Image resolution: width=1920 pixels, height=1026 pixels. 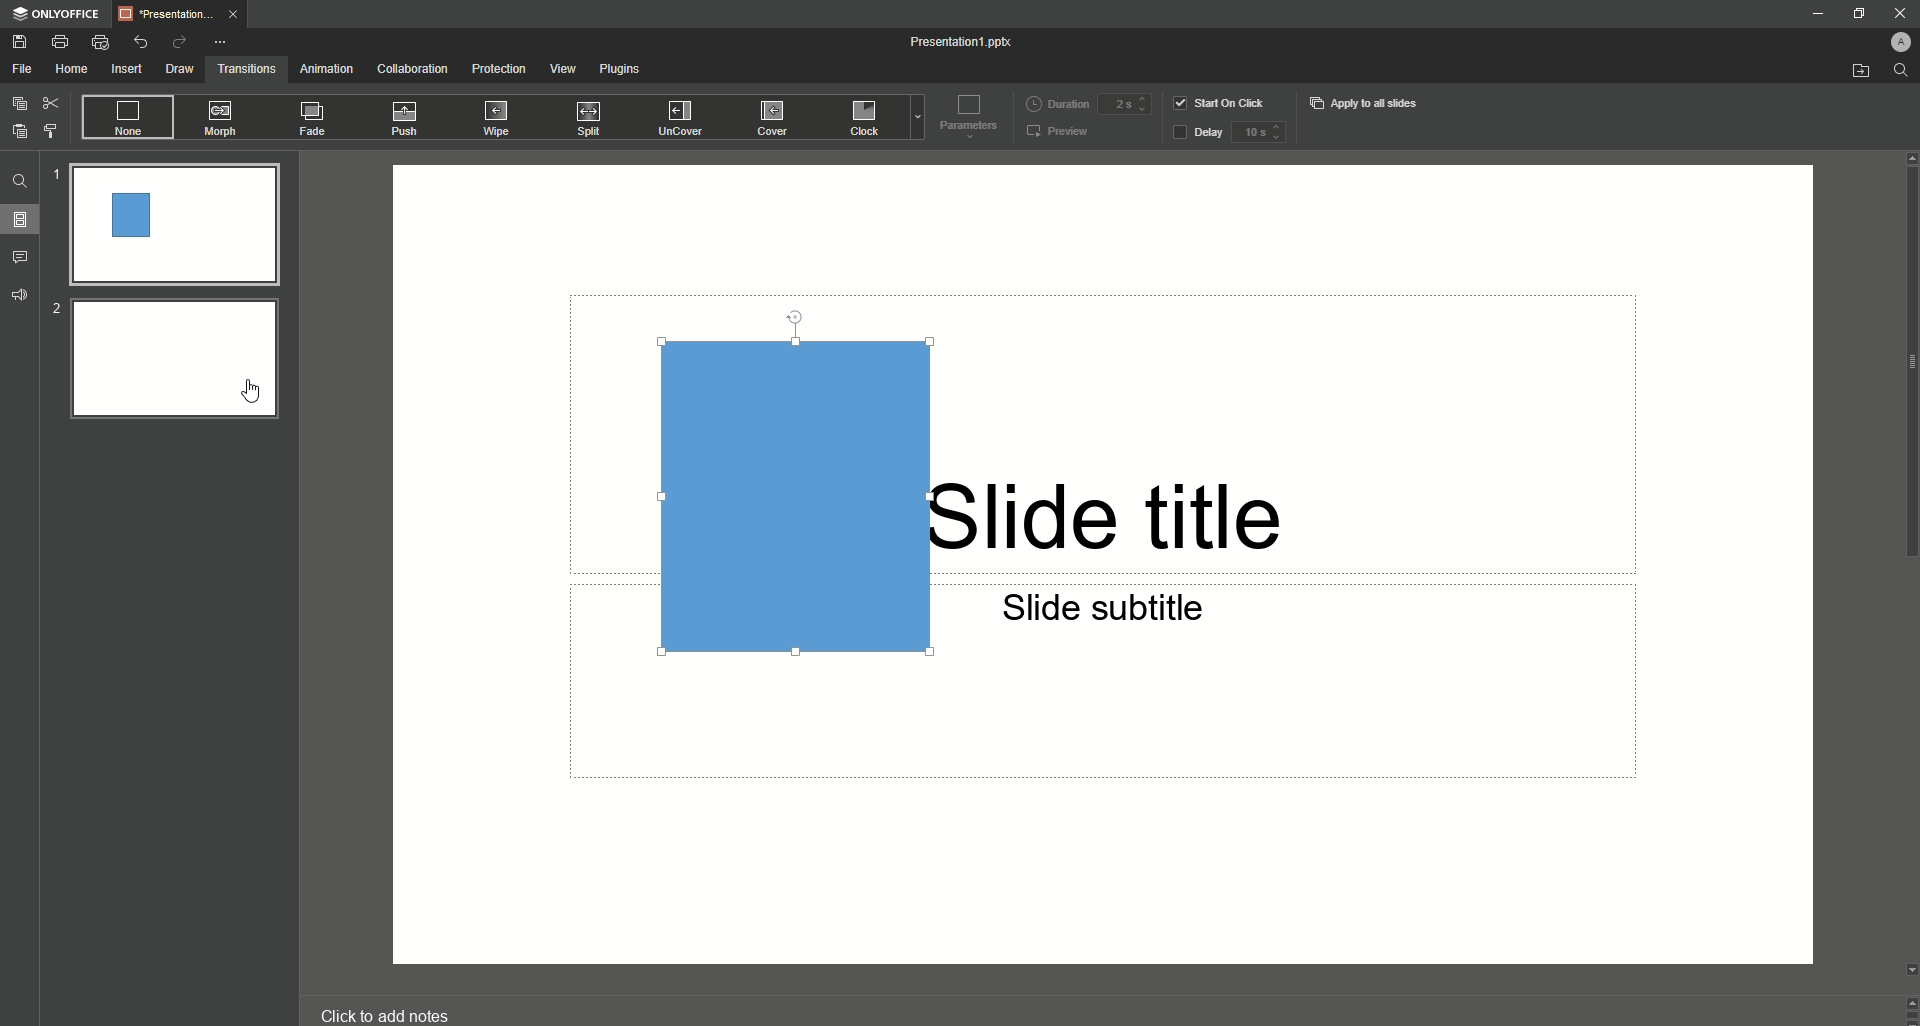 What do you see at coordinates (562, 69) in the screenshot?
I see `View` at bounding box center [562, 69].